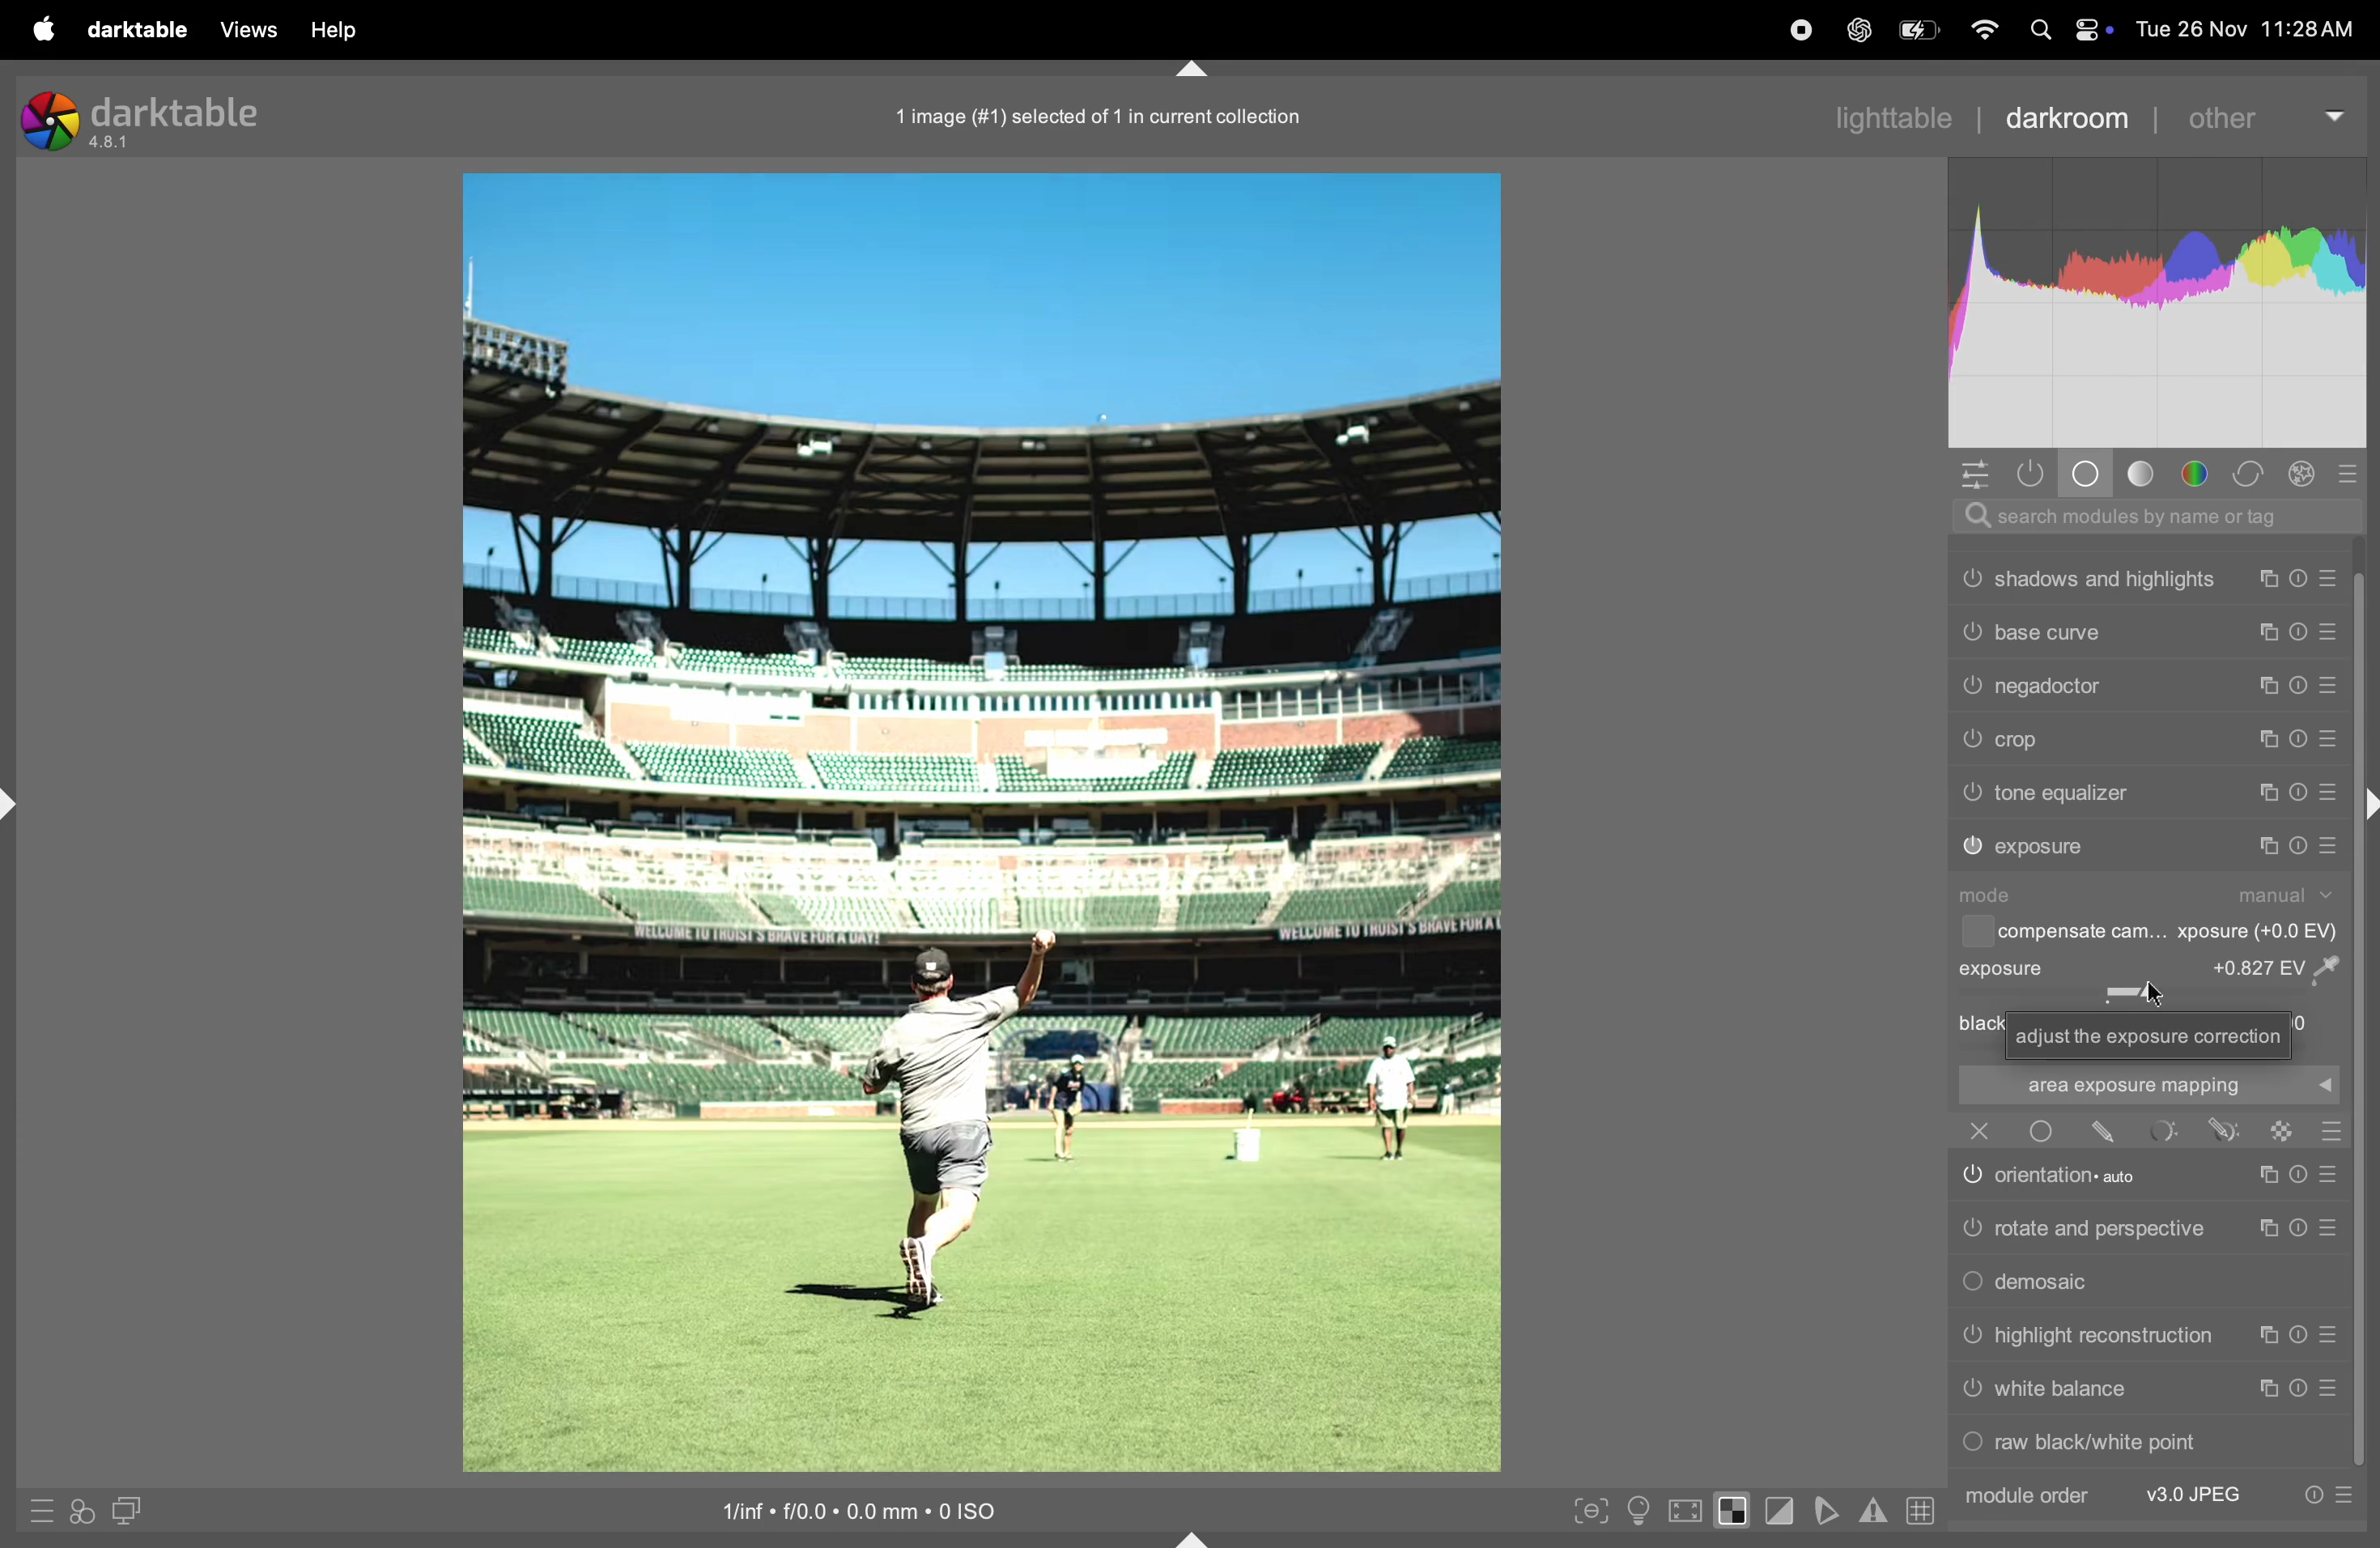 The height and width of the screenshot is (1548, 2380). Describe the element at coordinates (1091, 112) in the screenshot. I see `image collection` at that location.